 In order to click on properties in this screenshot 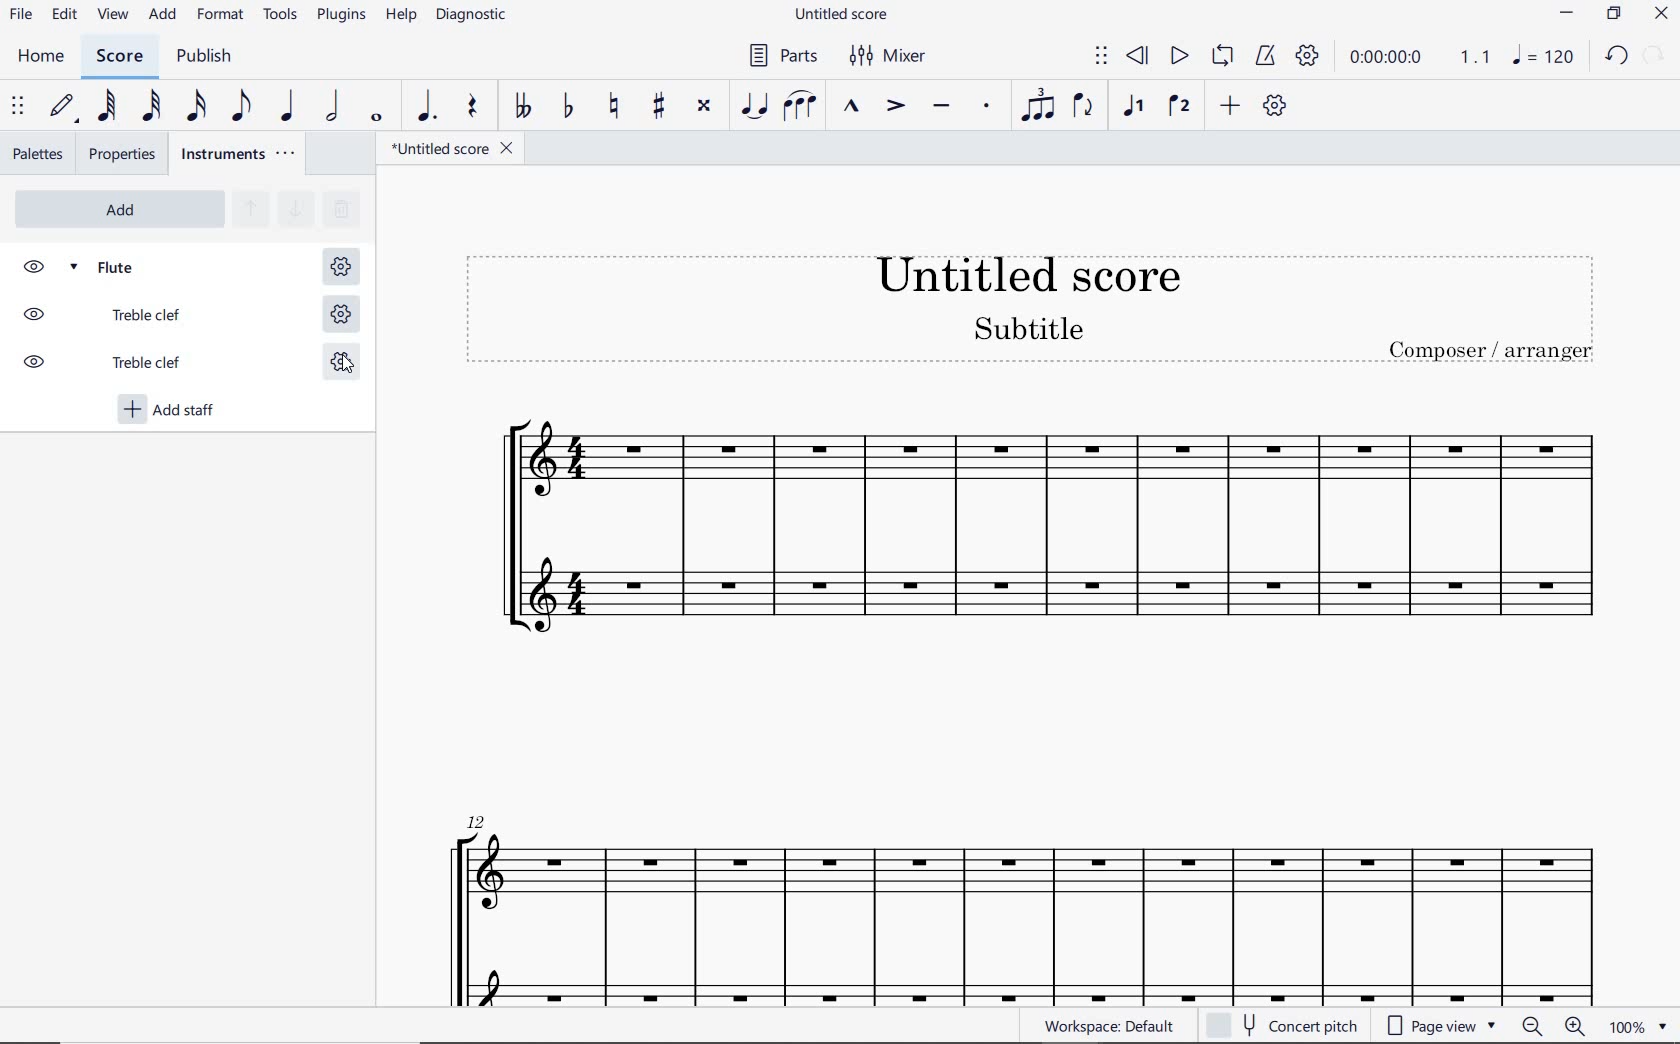, I will do `click(121, 154)`.